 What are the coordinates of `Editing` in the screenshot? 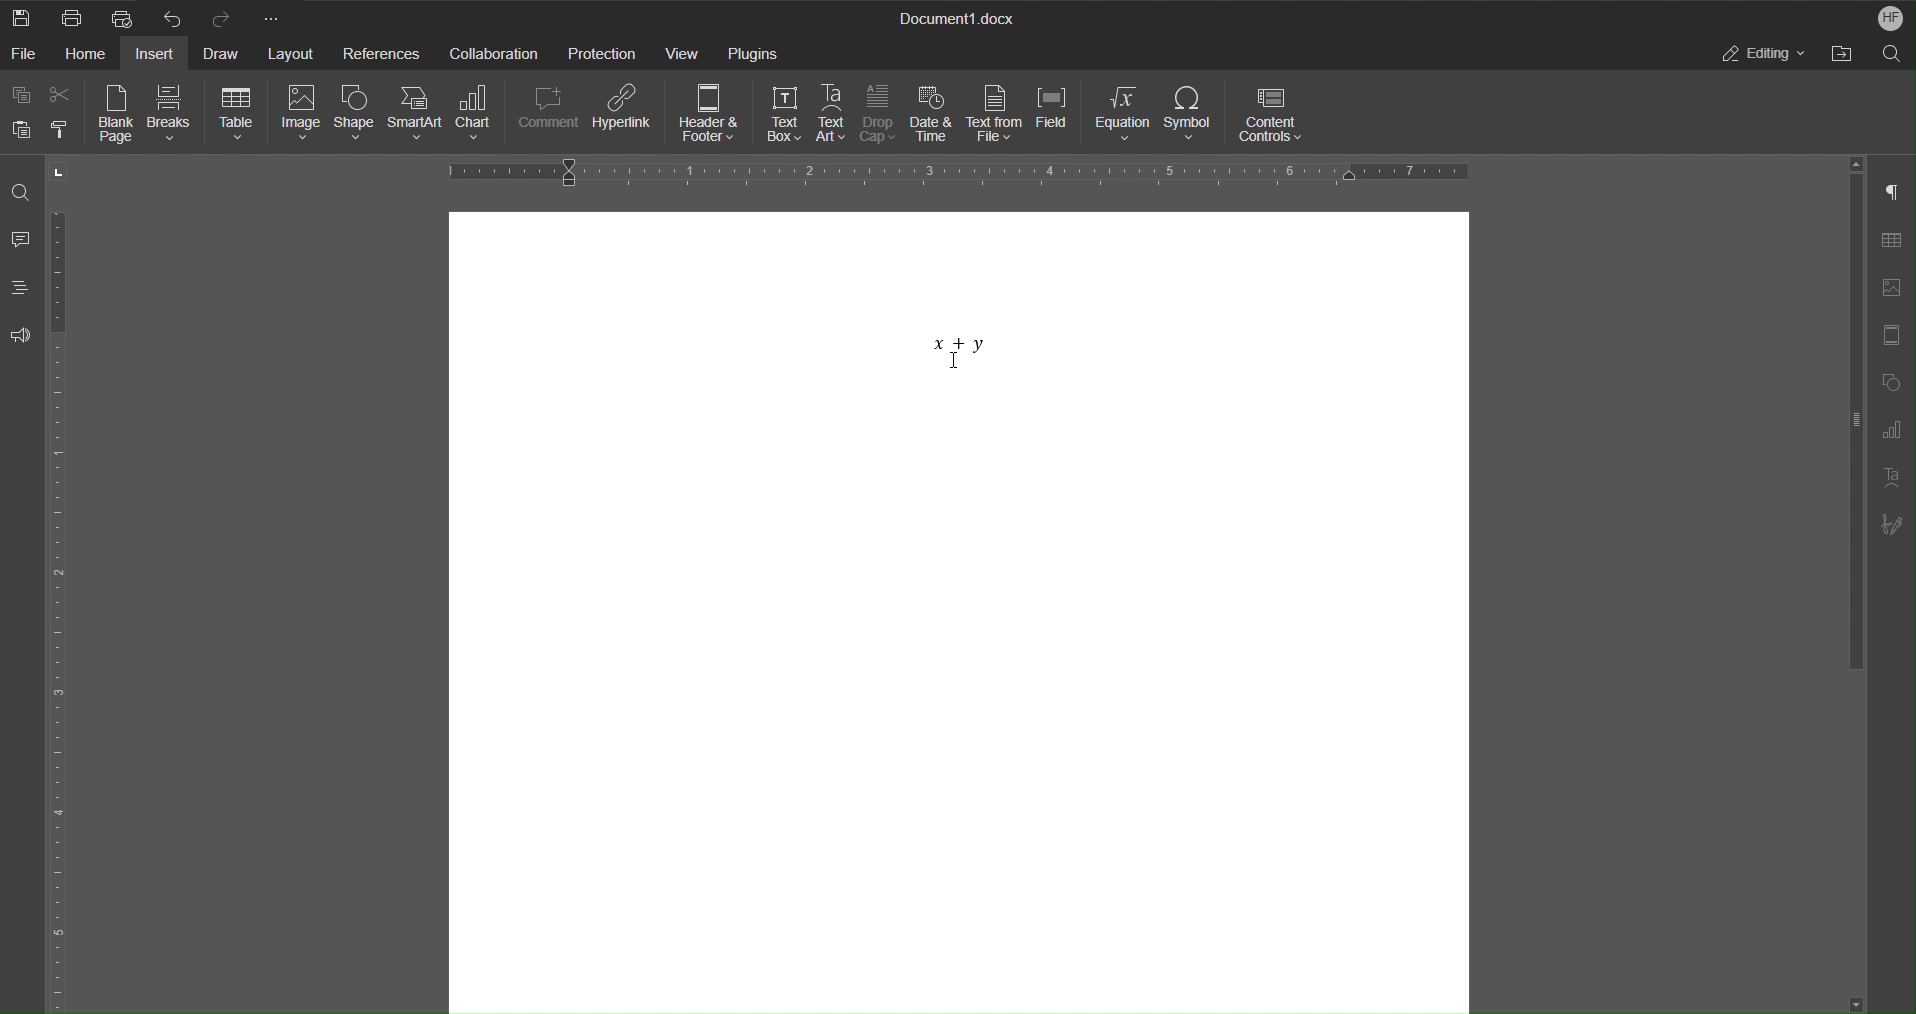 It's located at (1758, 56).